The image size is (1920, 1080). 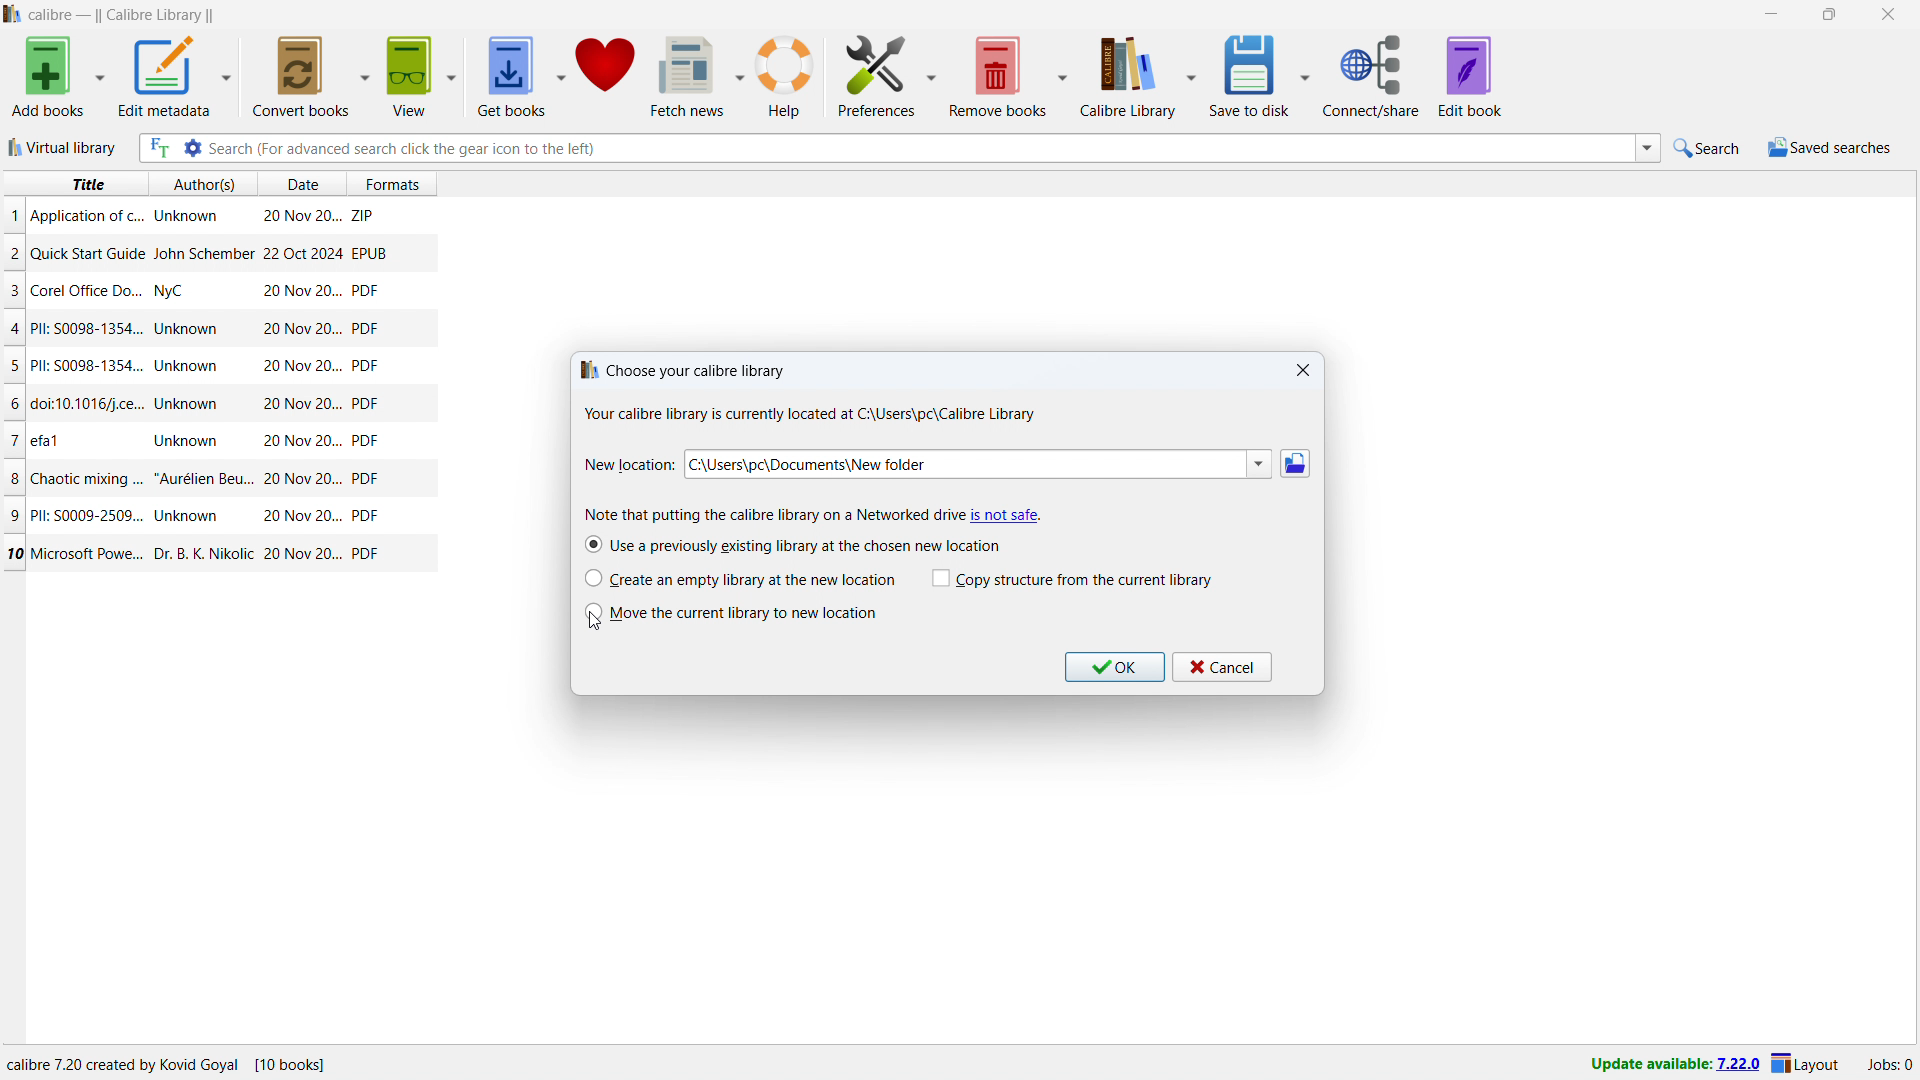 I want to click on PDF, so click(x=365, y=403).